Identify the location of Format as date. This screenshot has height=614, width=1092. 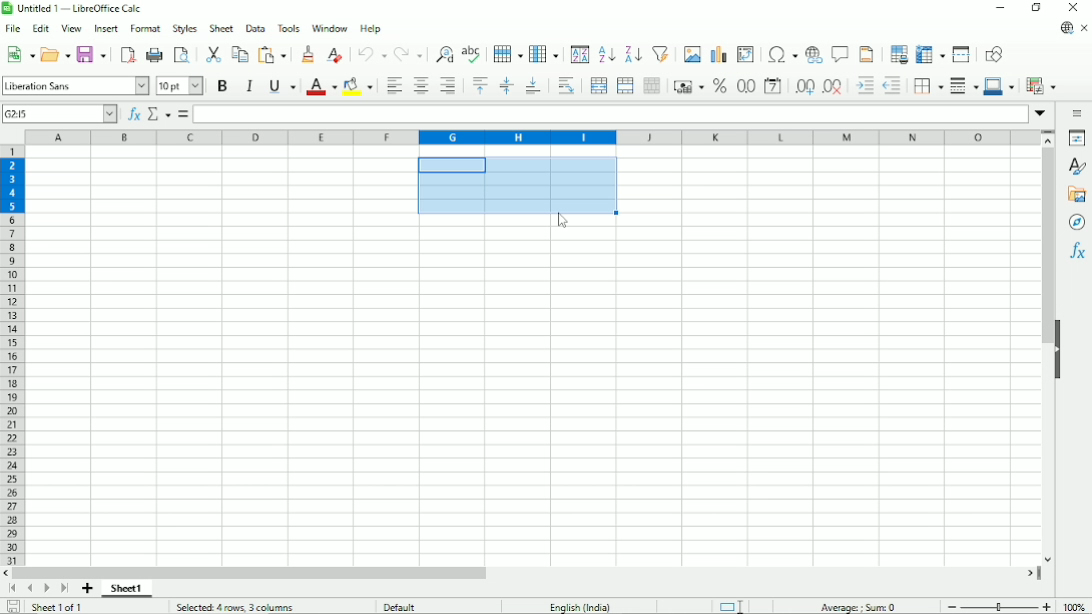
(773, 87).